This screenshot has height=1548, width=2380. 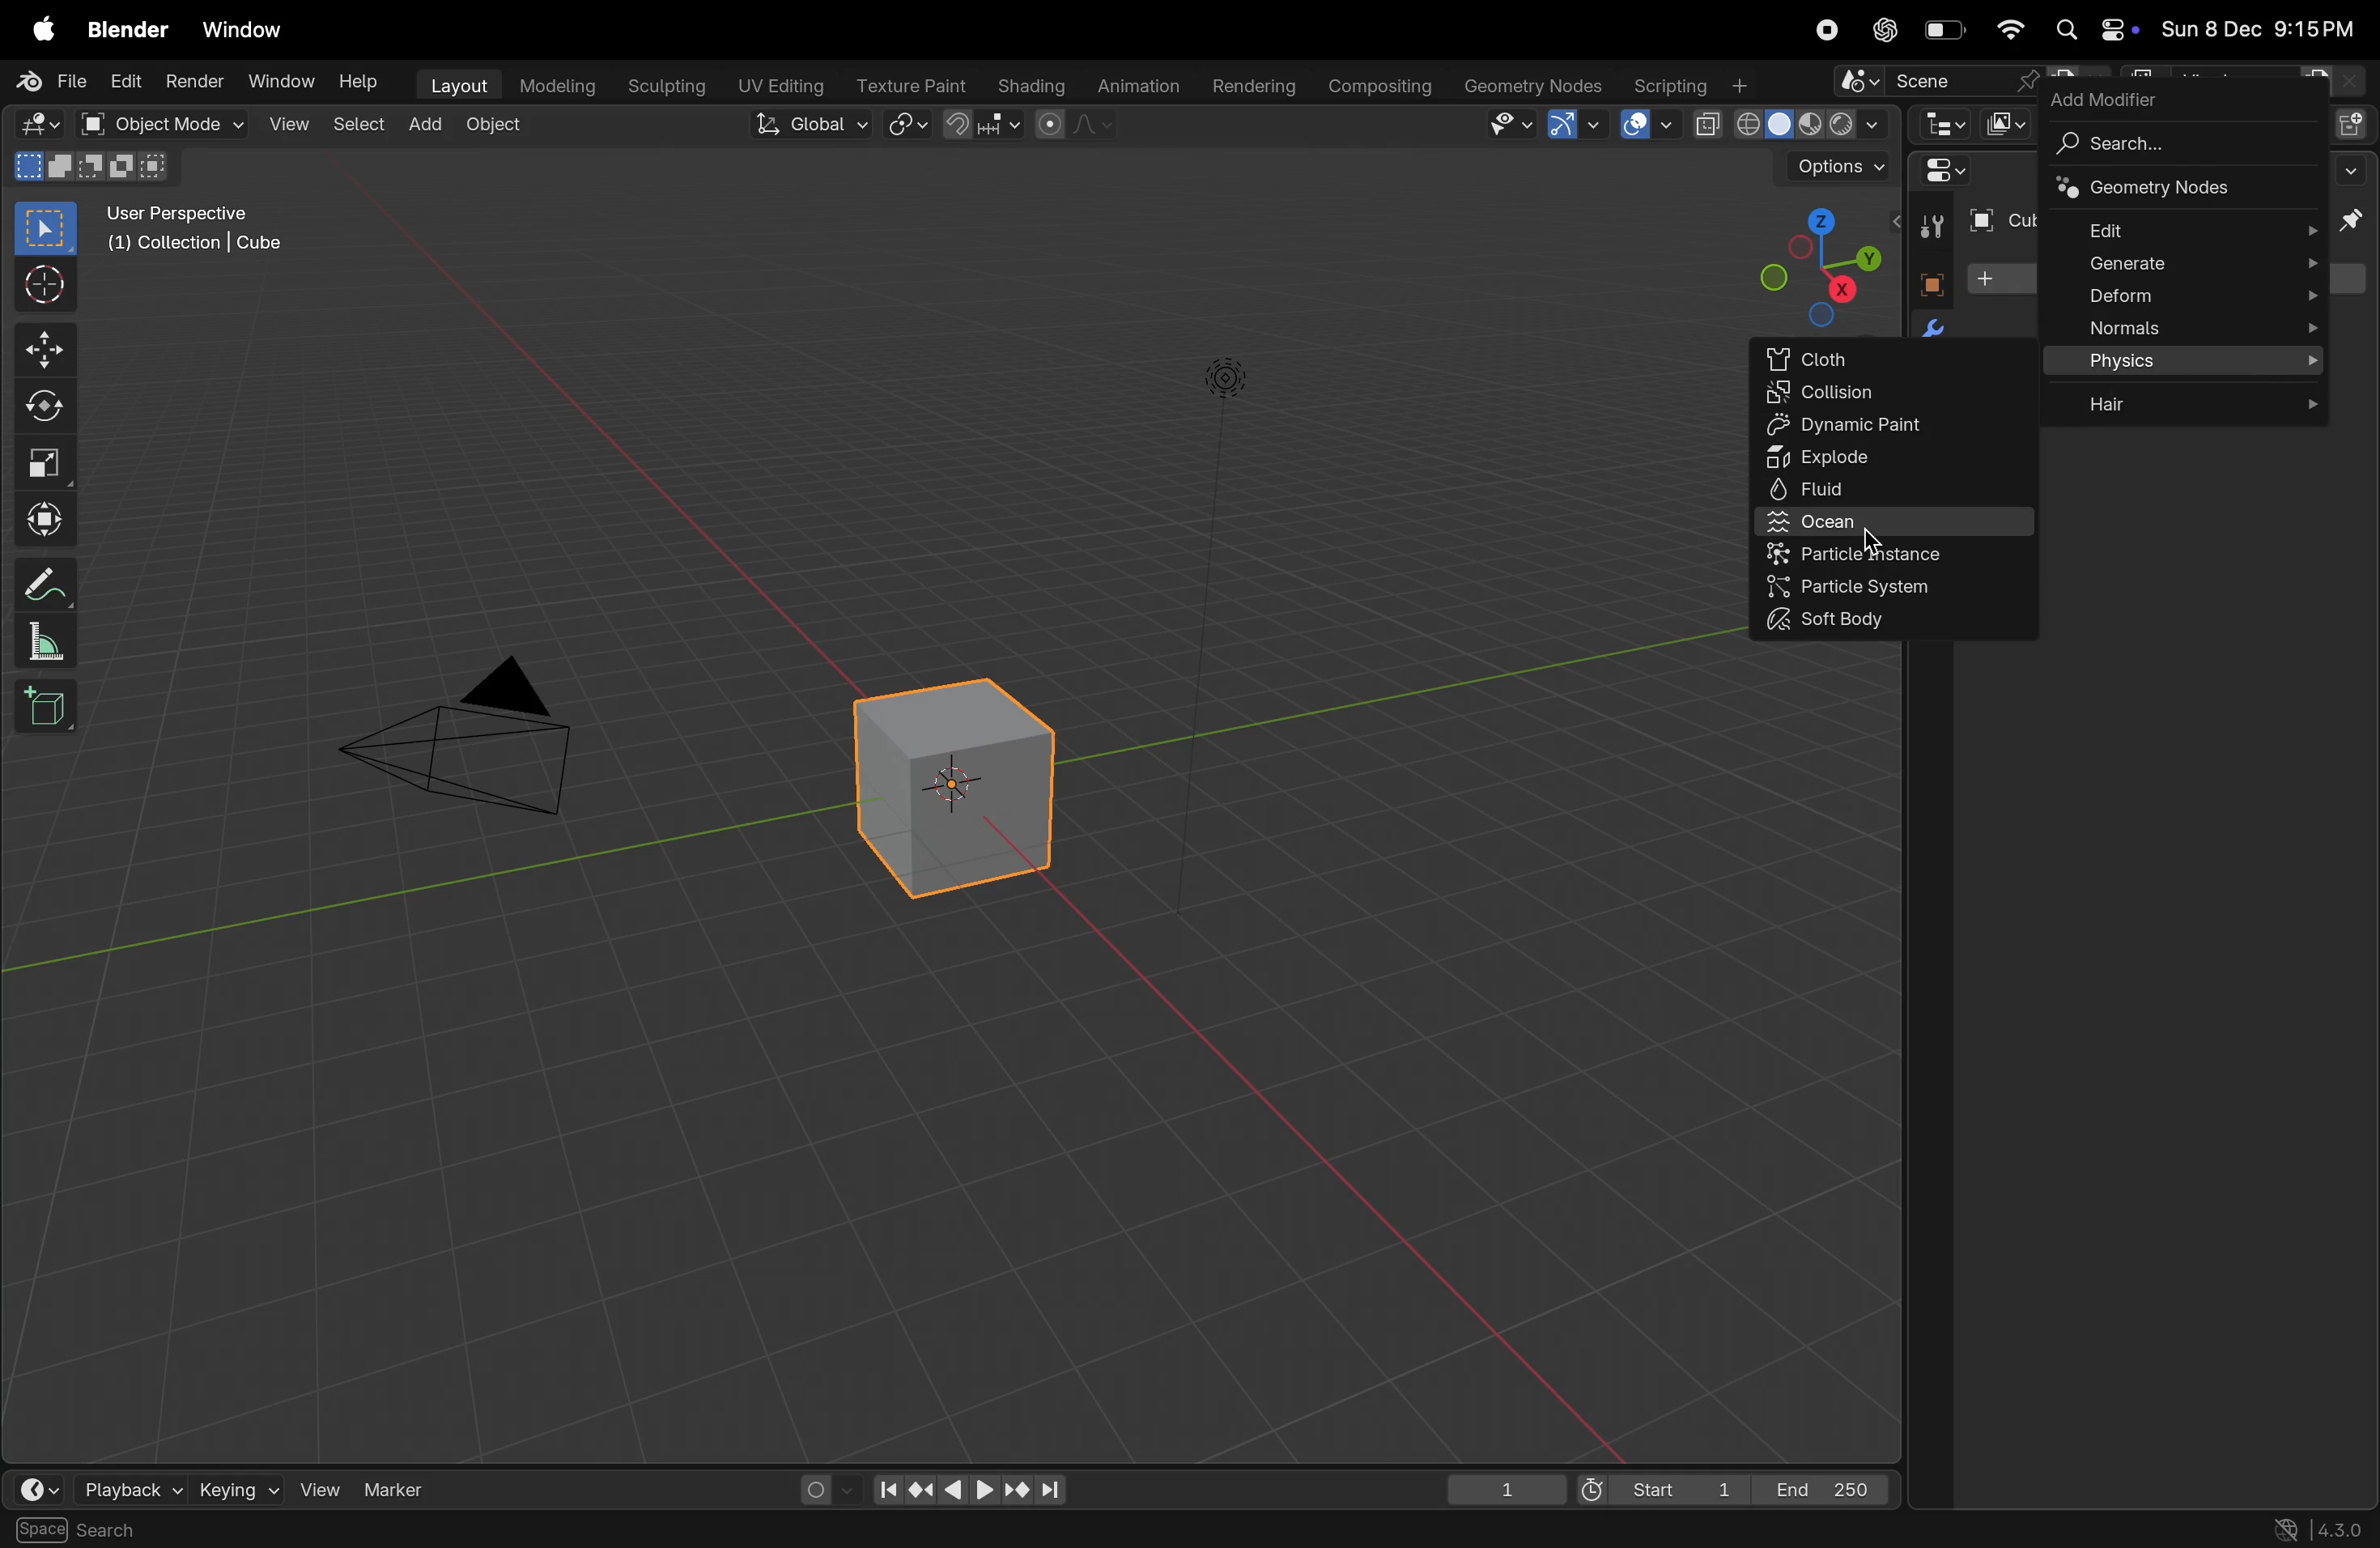 What do you see at coordinates (1899, 587) in the screenshot?
I see `particle system` at bounding box center [1899, 587].